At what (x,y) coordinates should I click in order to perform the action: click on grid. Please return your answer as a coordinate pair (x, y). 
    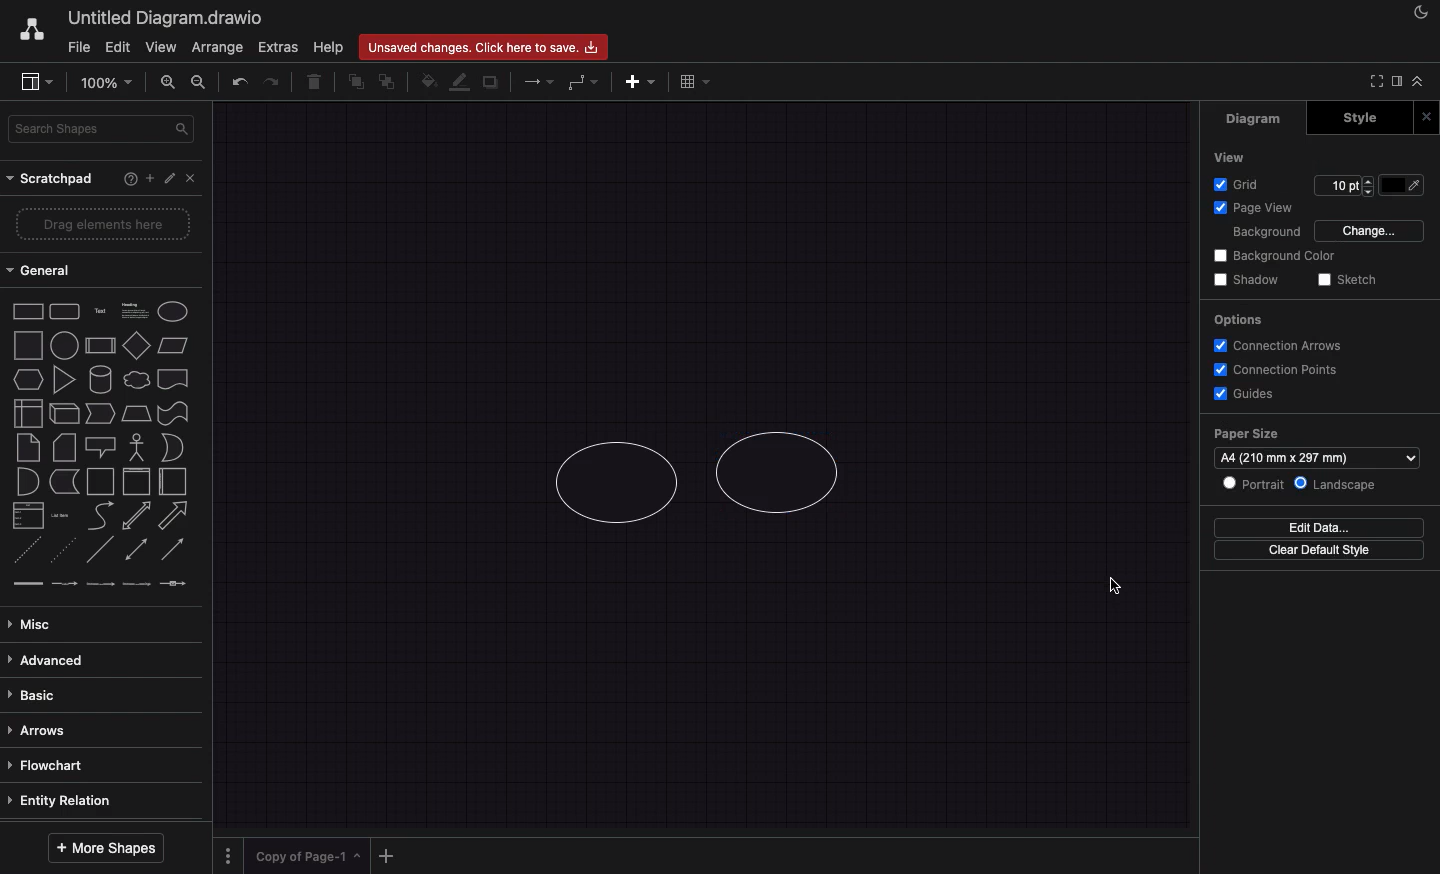
    Looking at the image, I should click on (1237, 186).